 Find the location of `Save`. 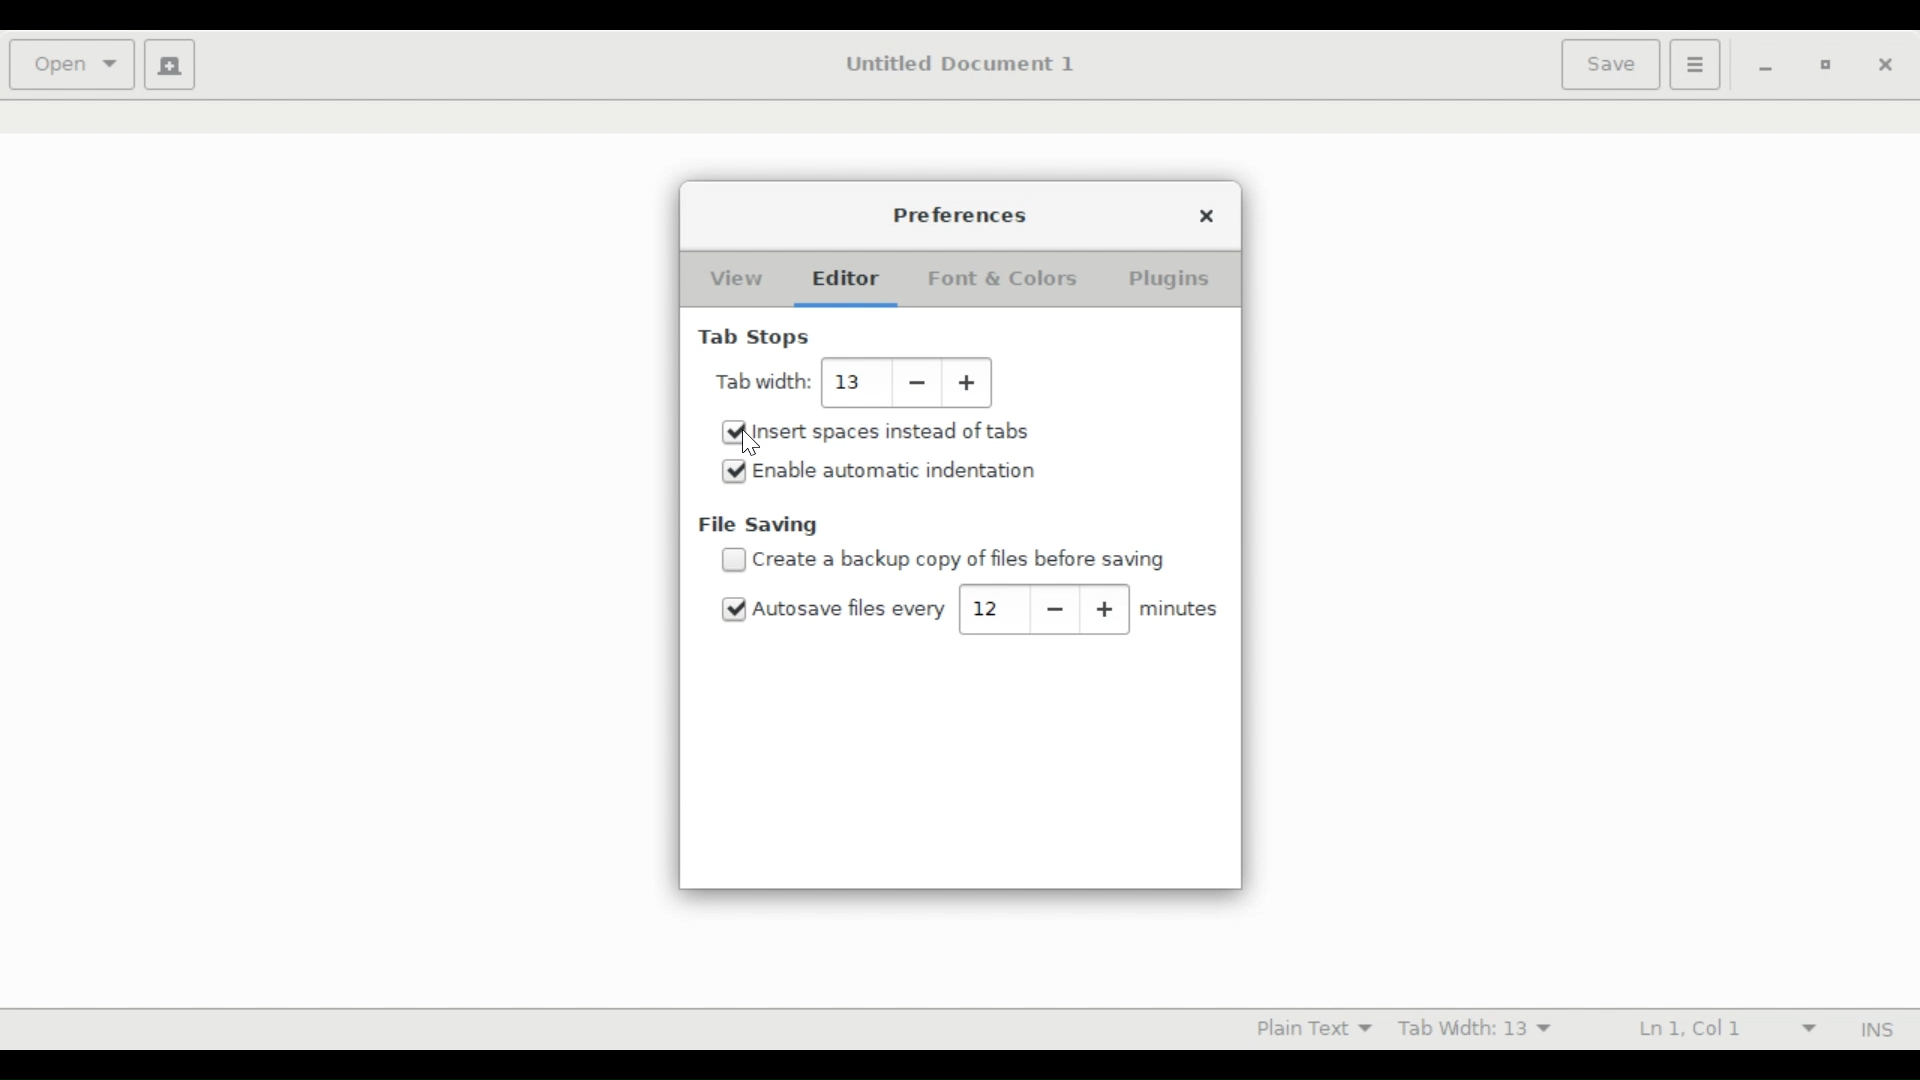

Save is located at coordinates (1610, 64).